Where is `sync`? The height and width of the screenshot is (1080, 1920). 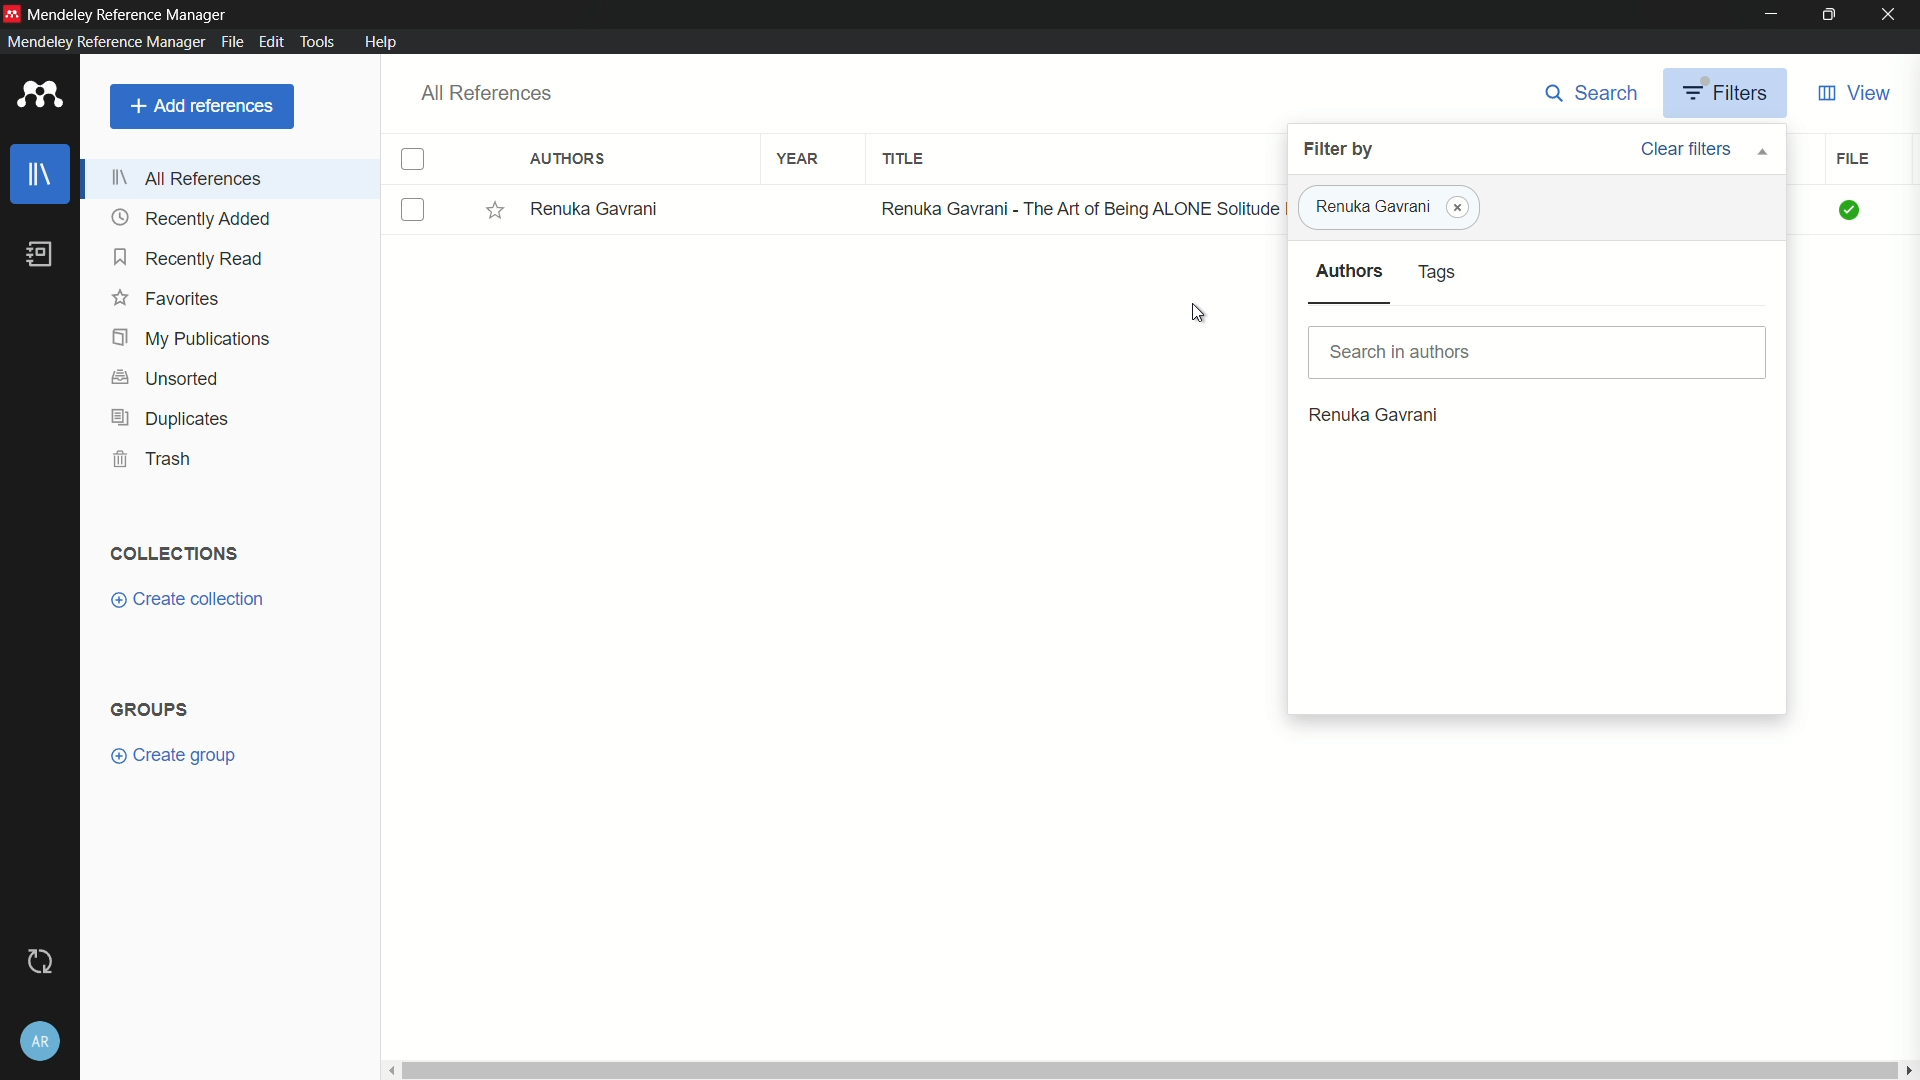 sync is located at coordinates (43, 962).